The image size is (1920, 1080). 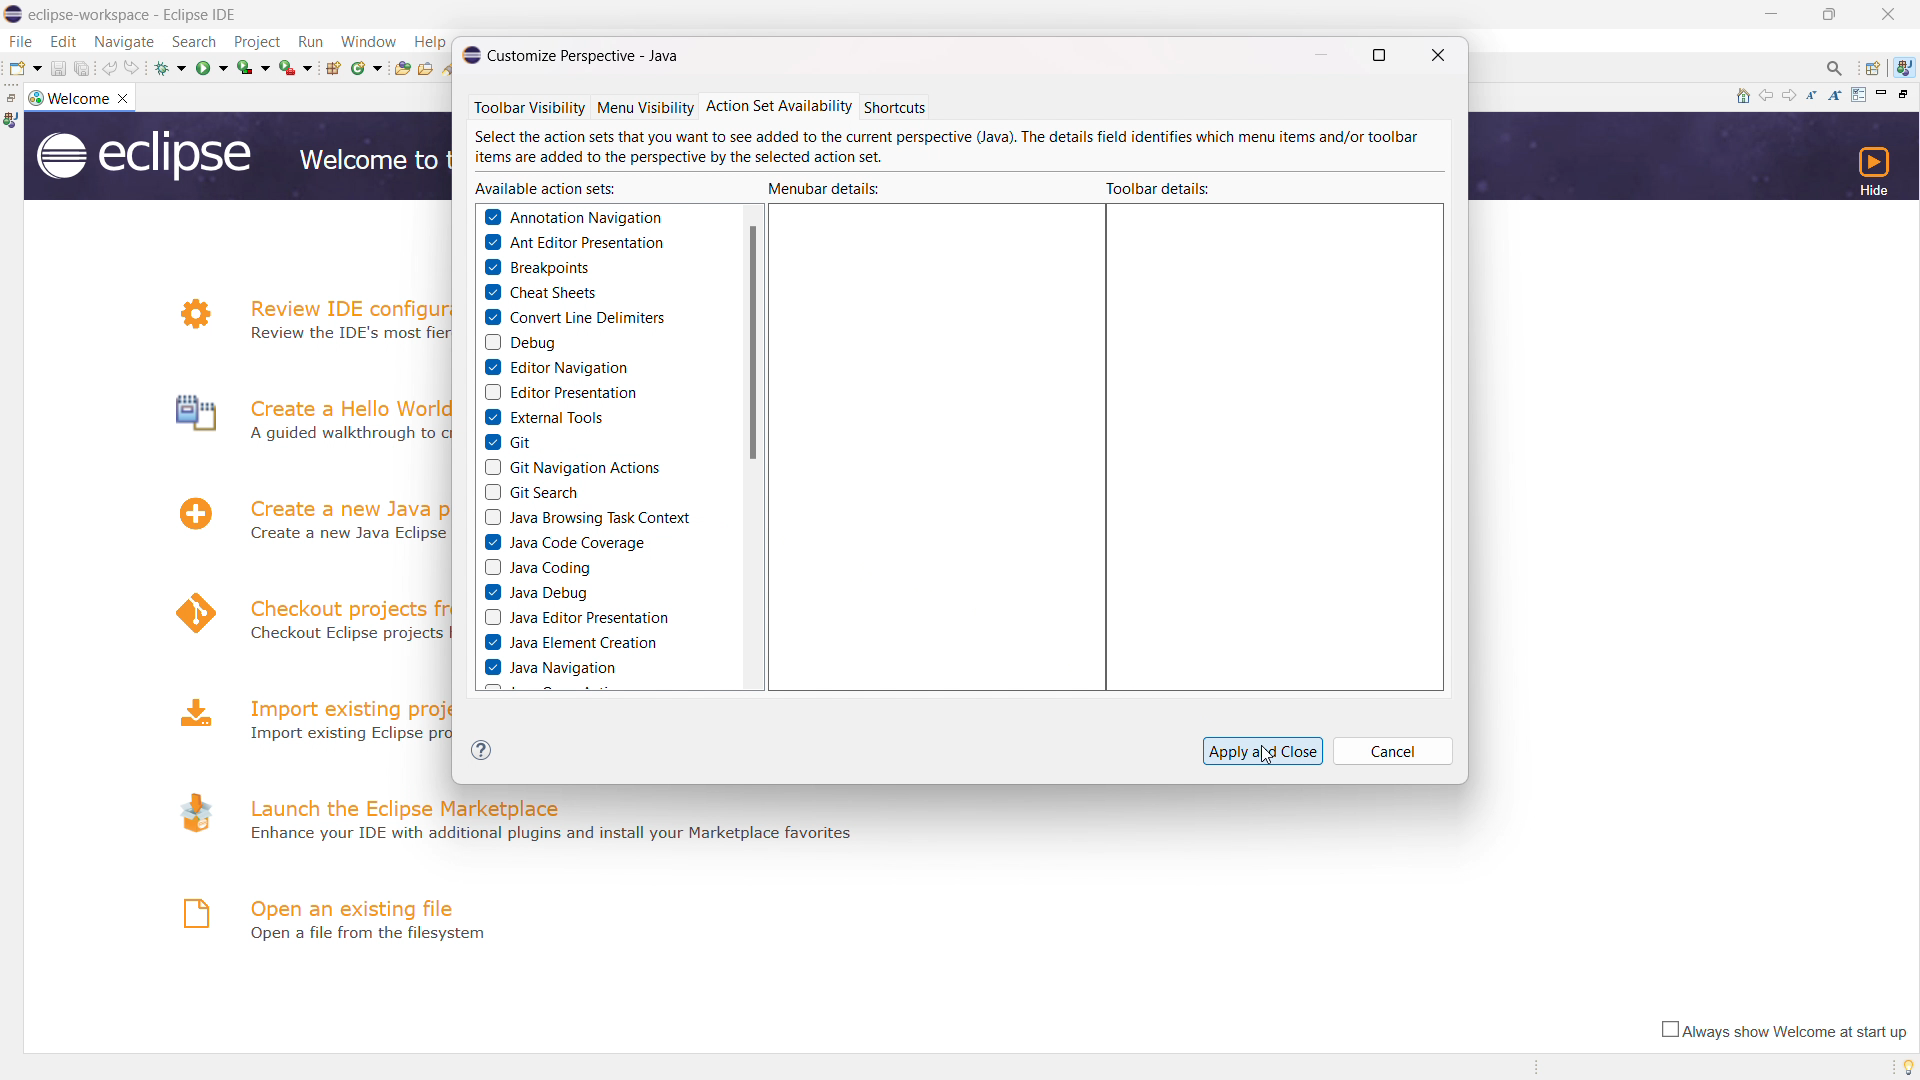 I want to click on java editor presentation, so click(x=576, y=617).